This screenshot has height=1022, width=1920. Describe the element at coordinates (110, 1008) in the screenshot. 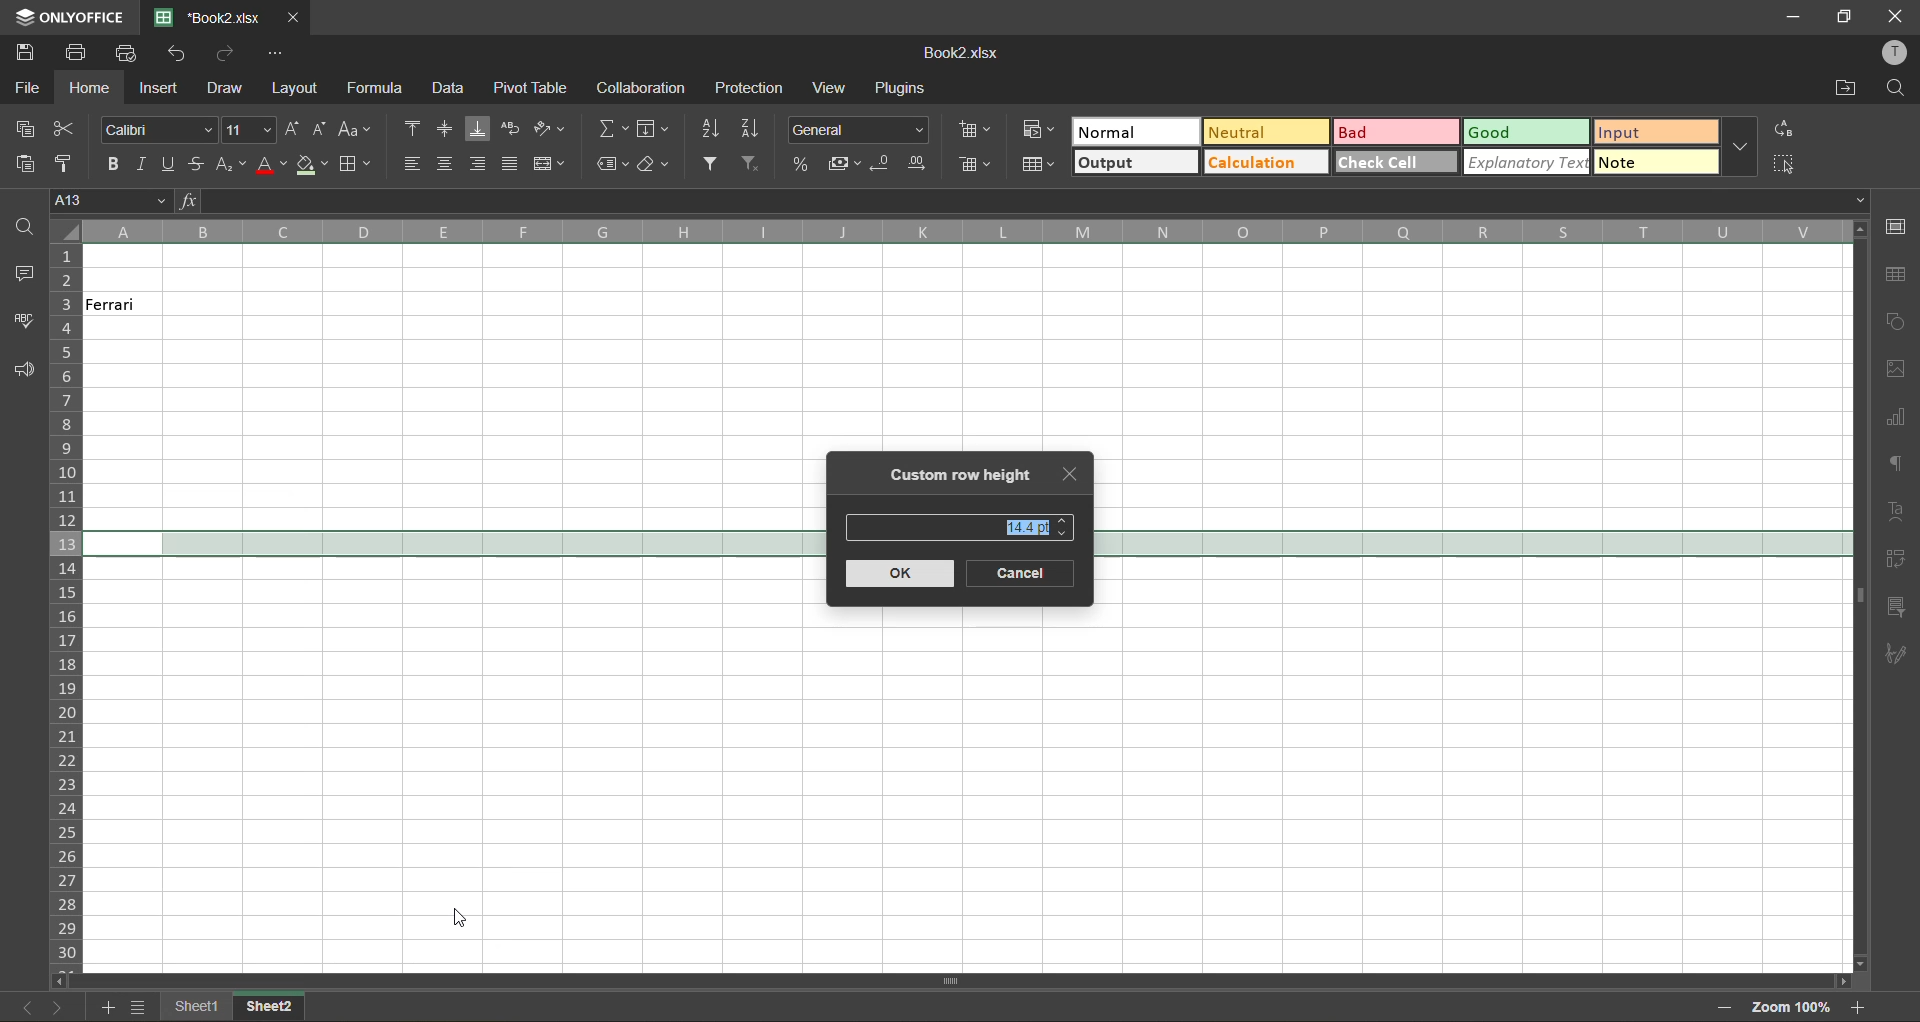

I see `add sheet` at that location.